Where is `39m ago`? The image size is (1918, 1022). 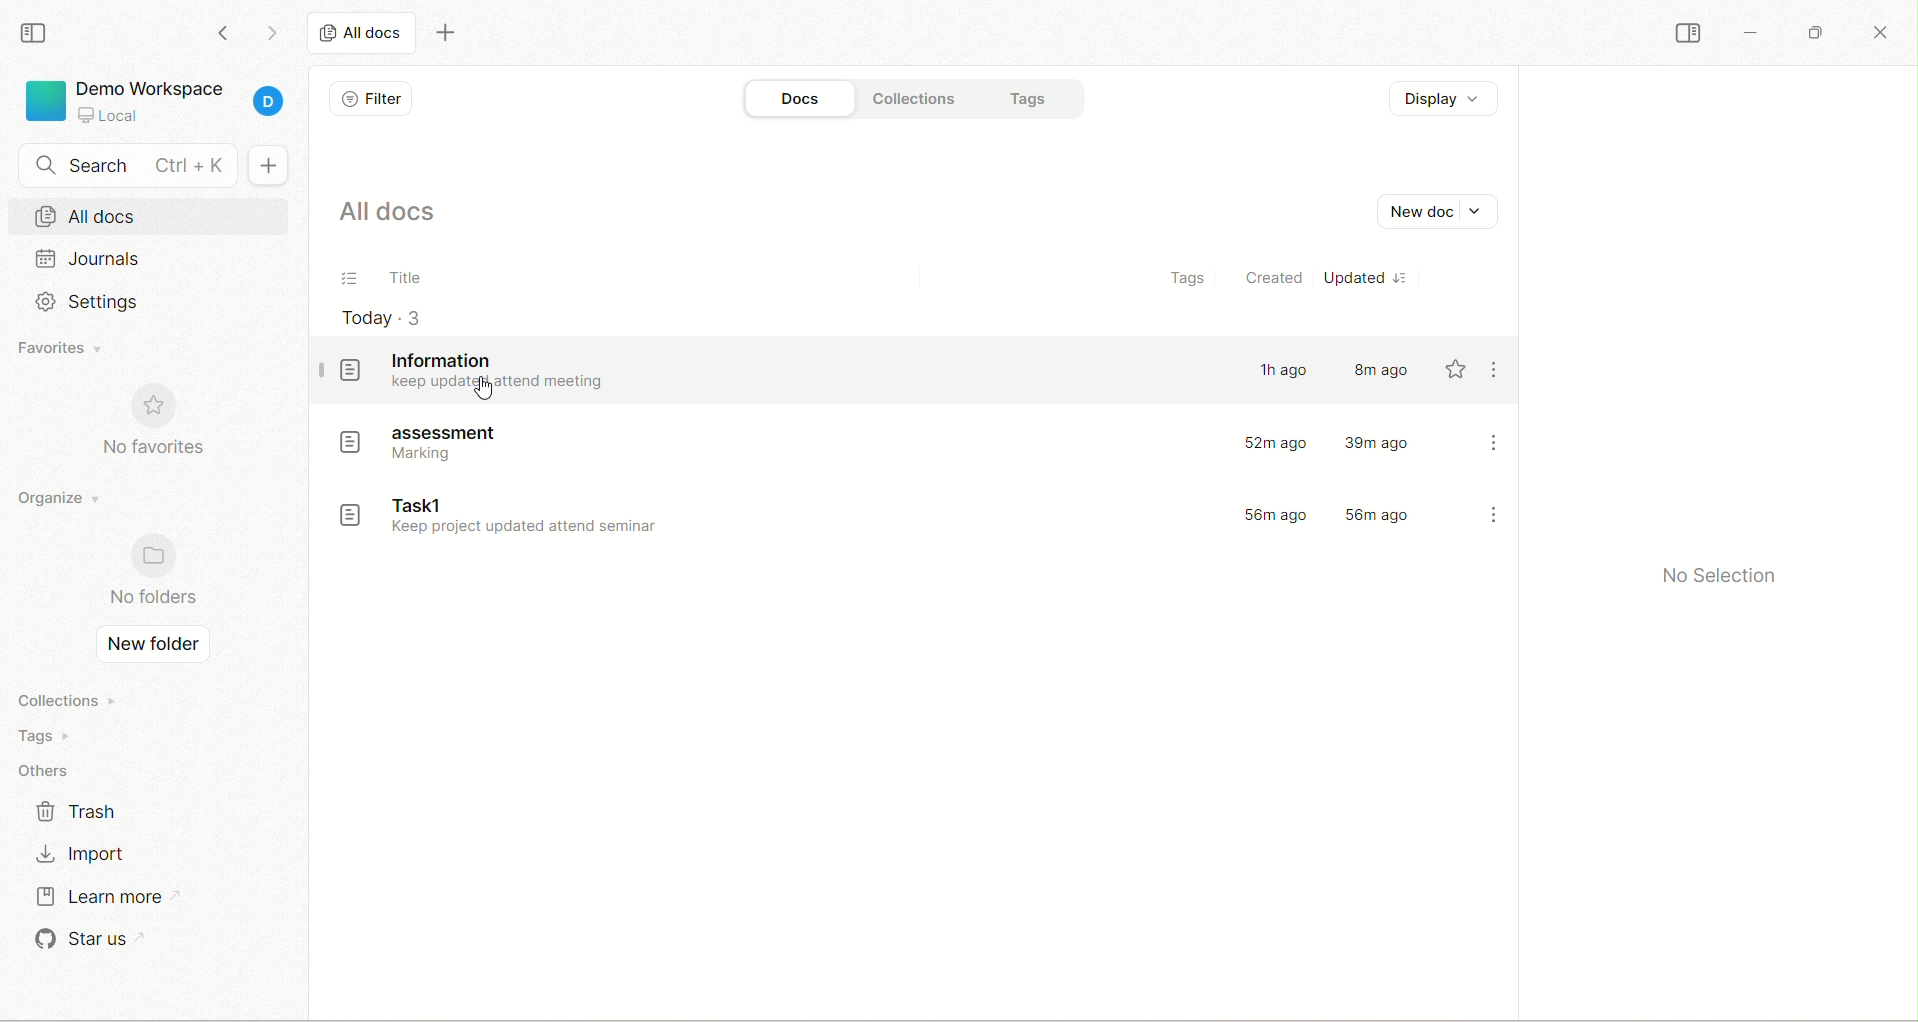
39m ago is located at coordinates (1386, 445).